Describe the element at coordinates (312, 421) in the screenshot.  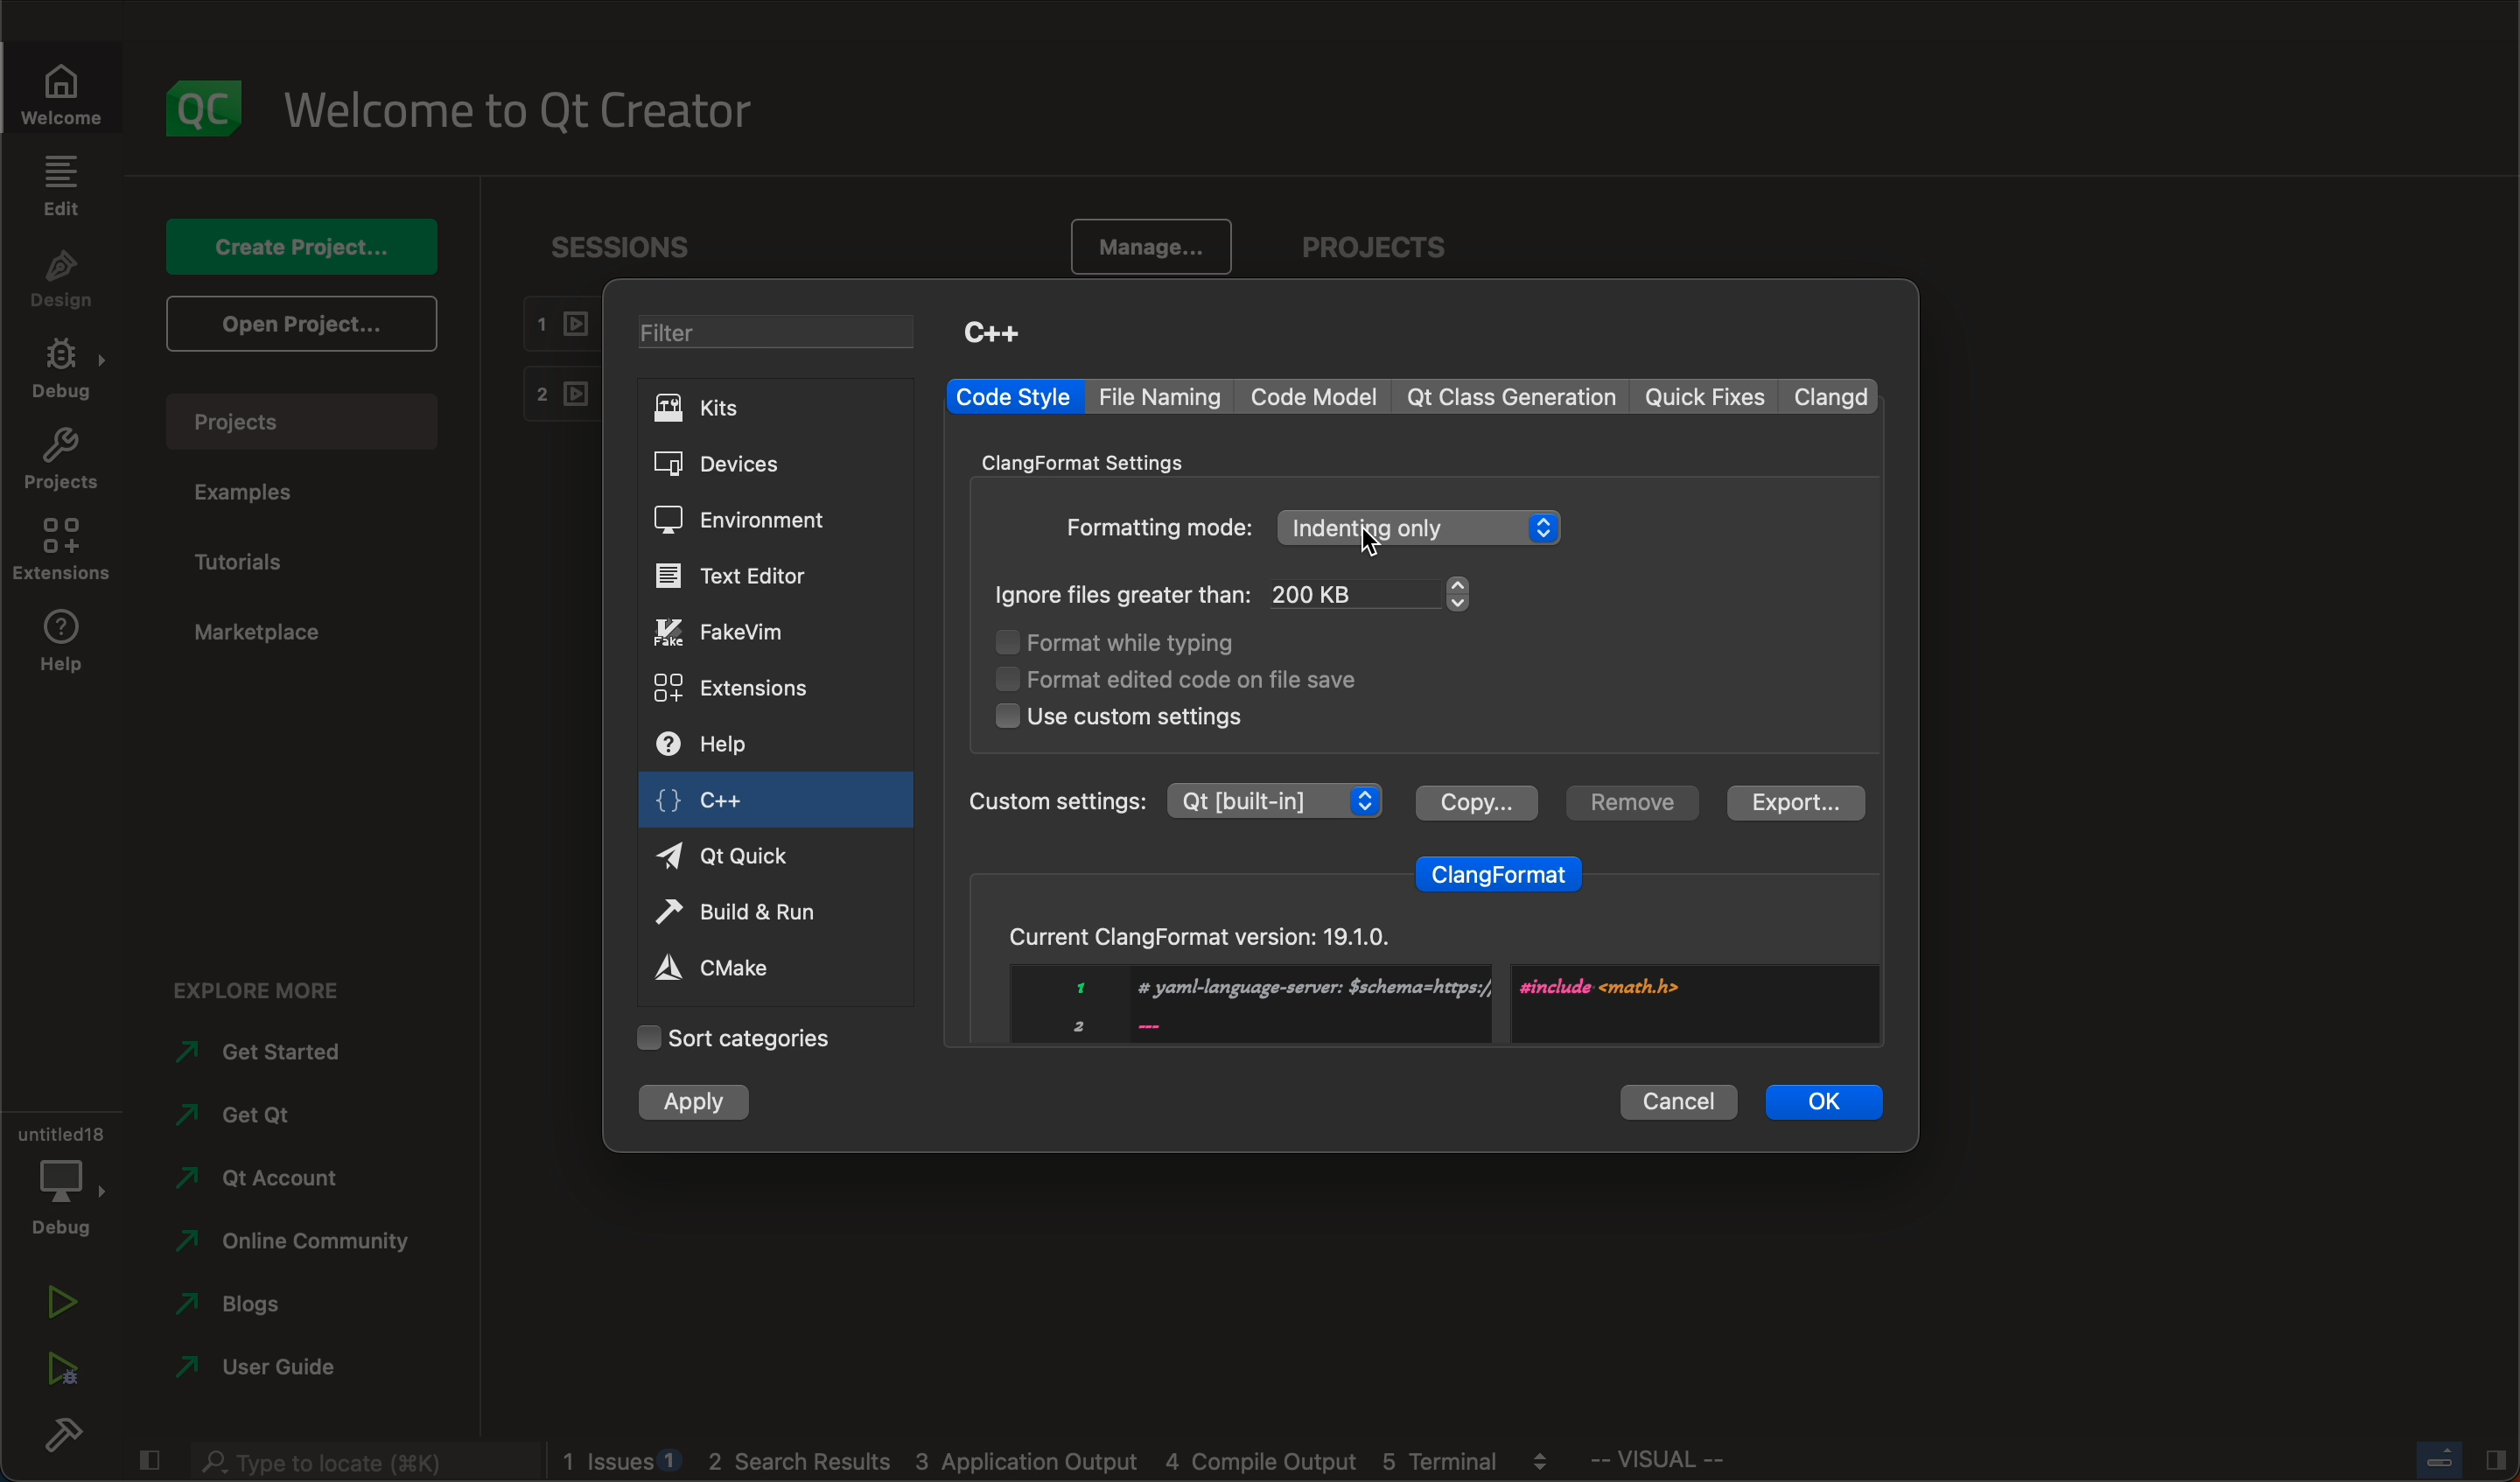
I see `projects` at that location.